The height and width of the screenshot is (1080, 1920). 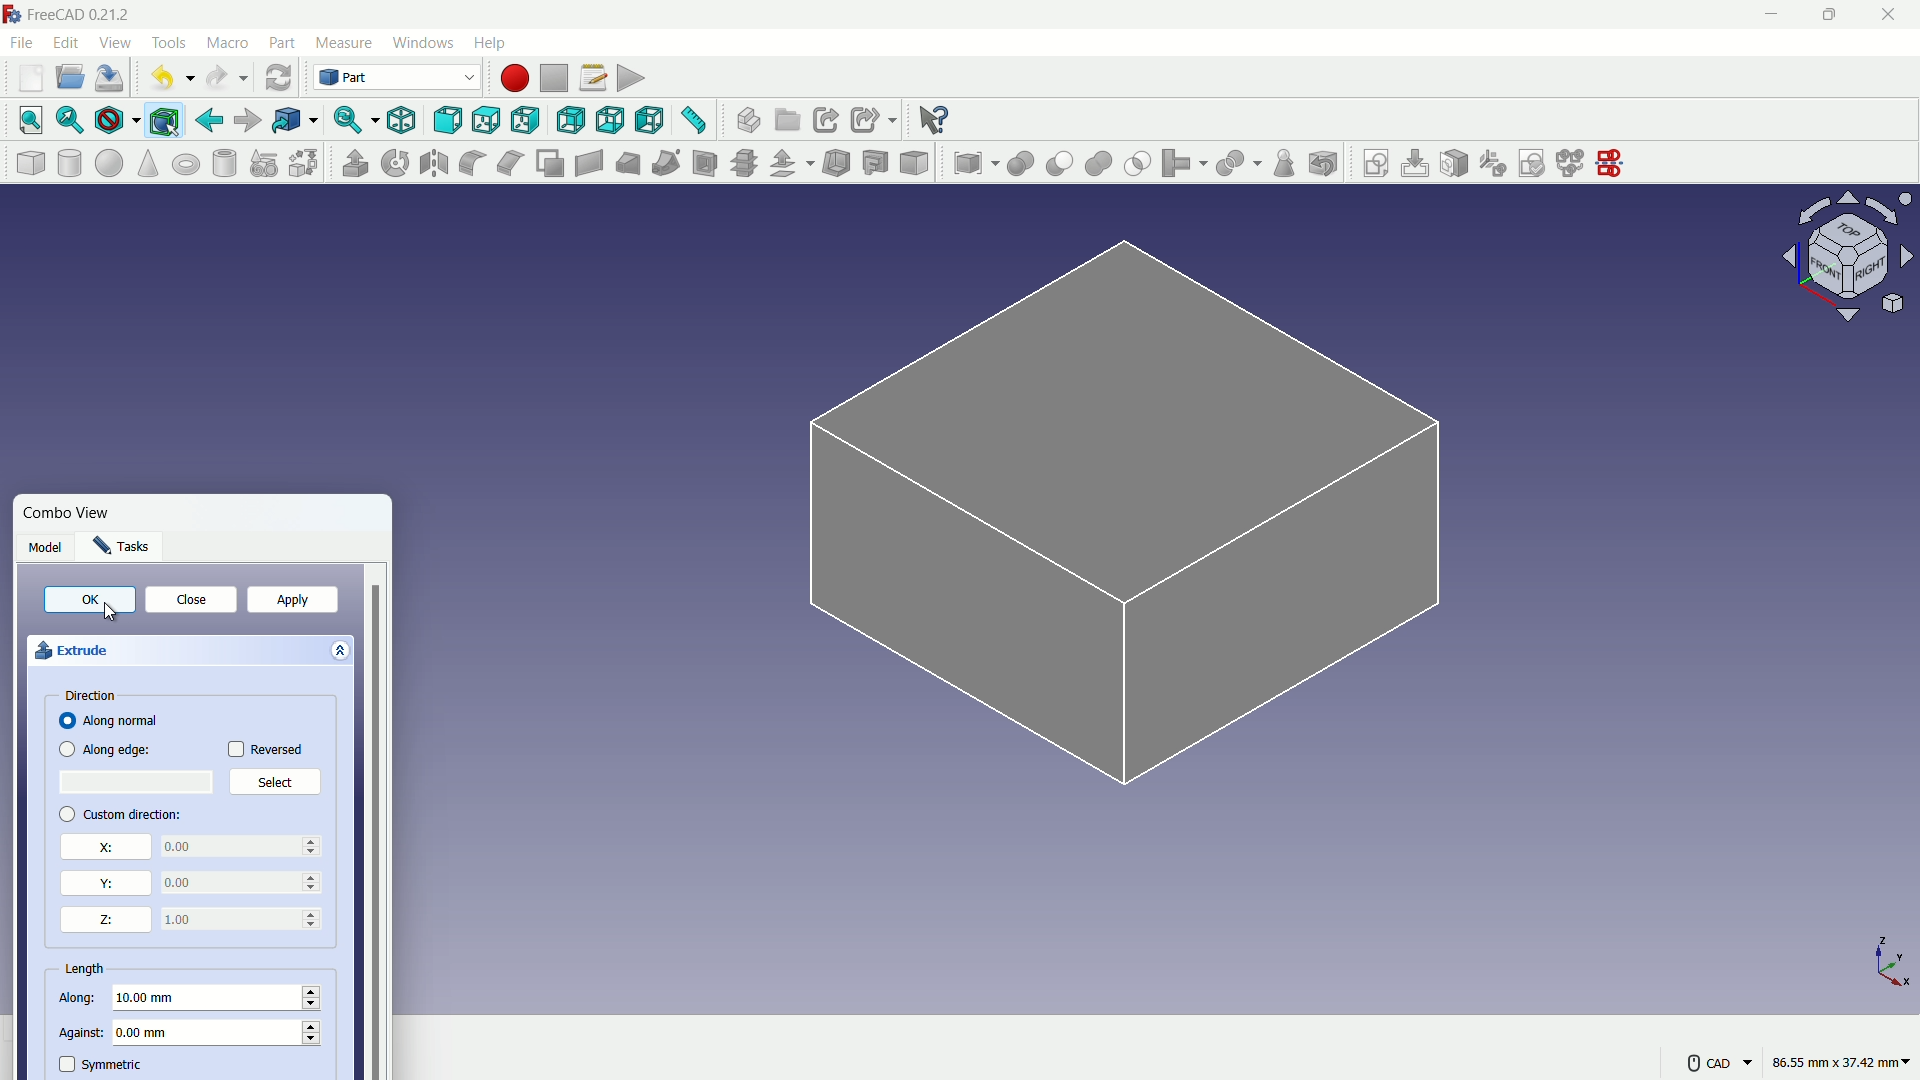 I want to click on rotate direction, so click(x=1853, y=255).